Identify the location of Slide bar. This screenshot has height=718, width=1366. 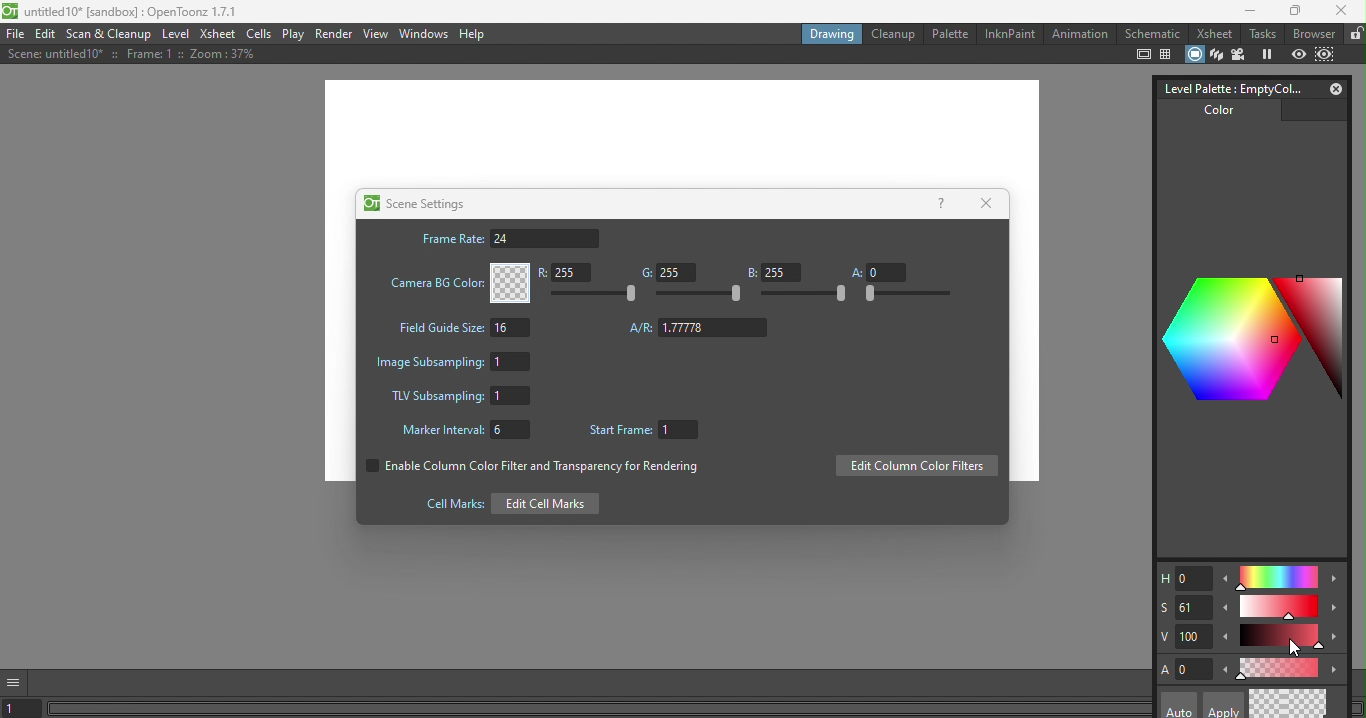
(1277, 578).